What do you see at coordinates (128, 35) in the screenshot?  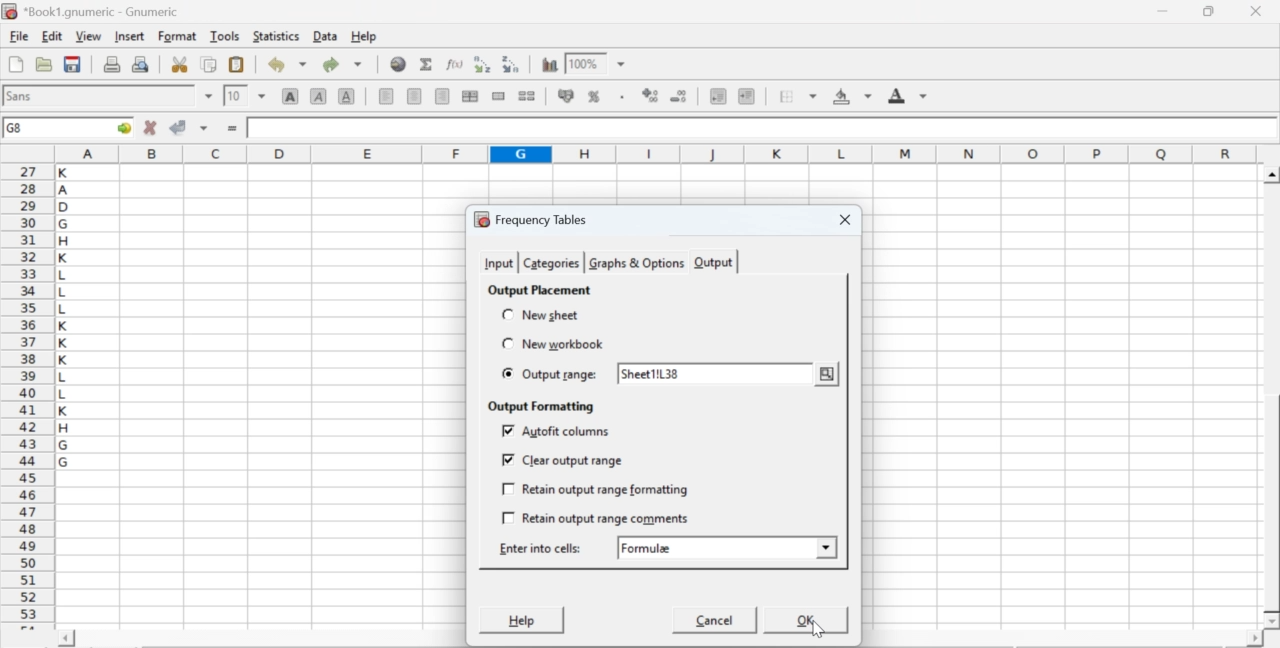 I see `insert` at bounding box center [128, 35].